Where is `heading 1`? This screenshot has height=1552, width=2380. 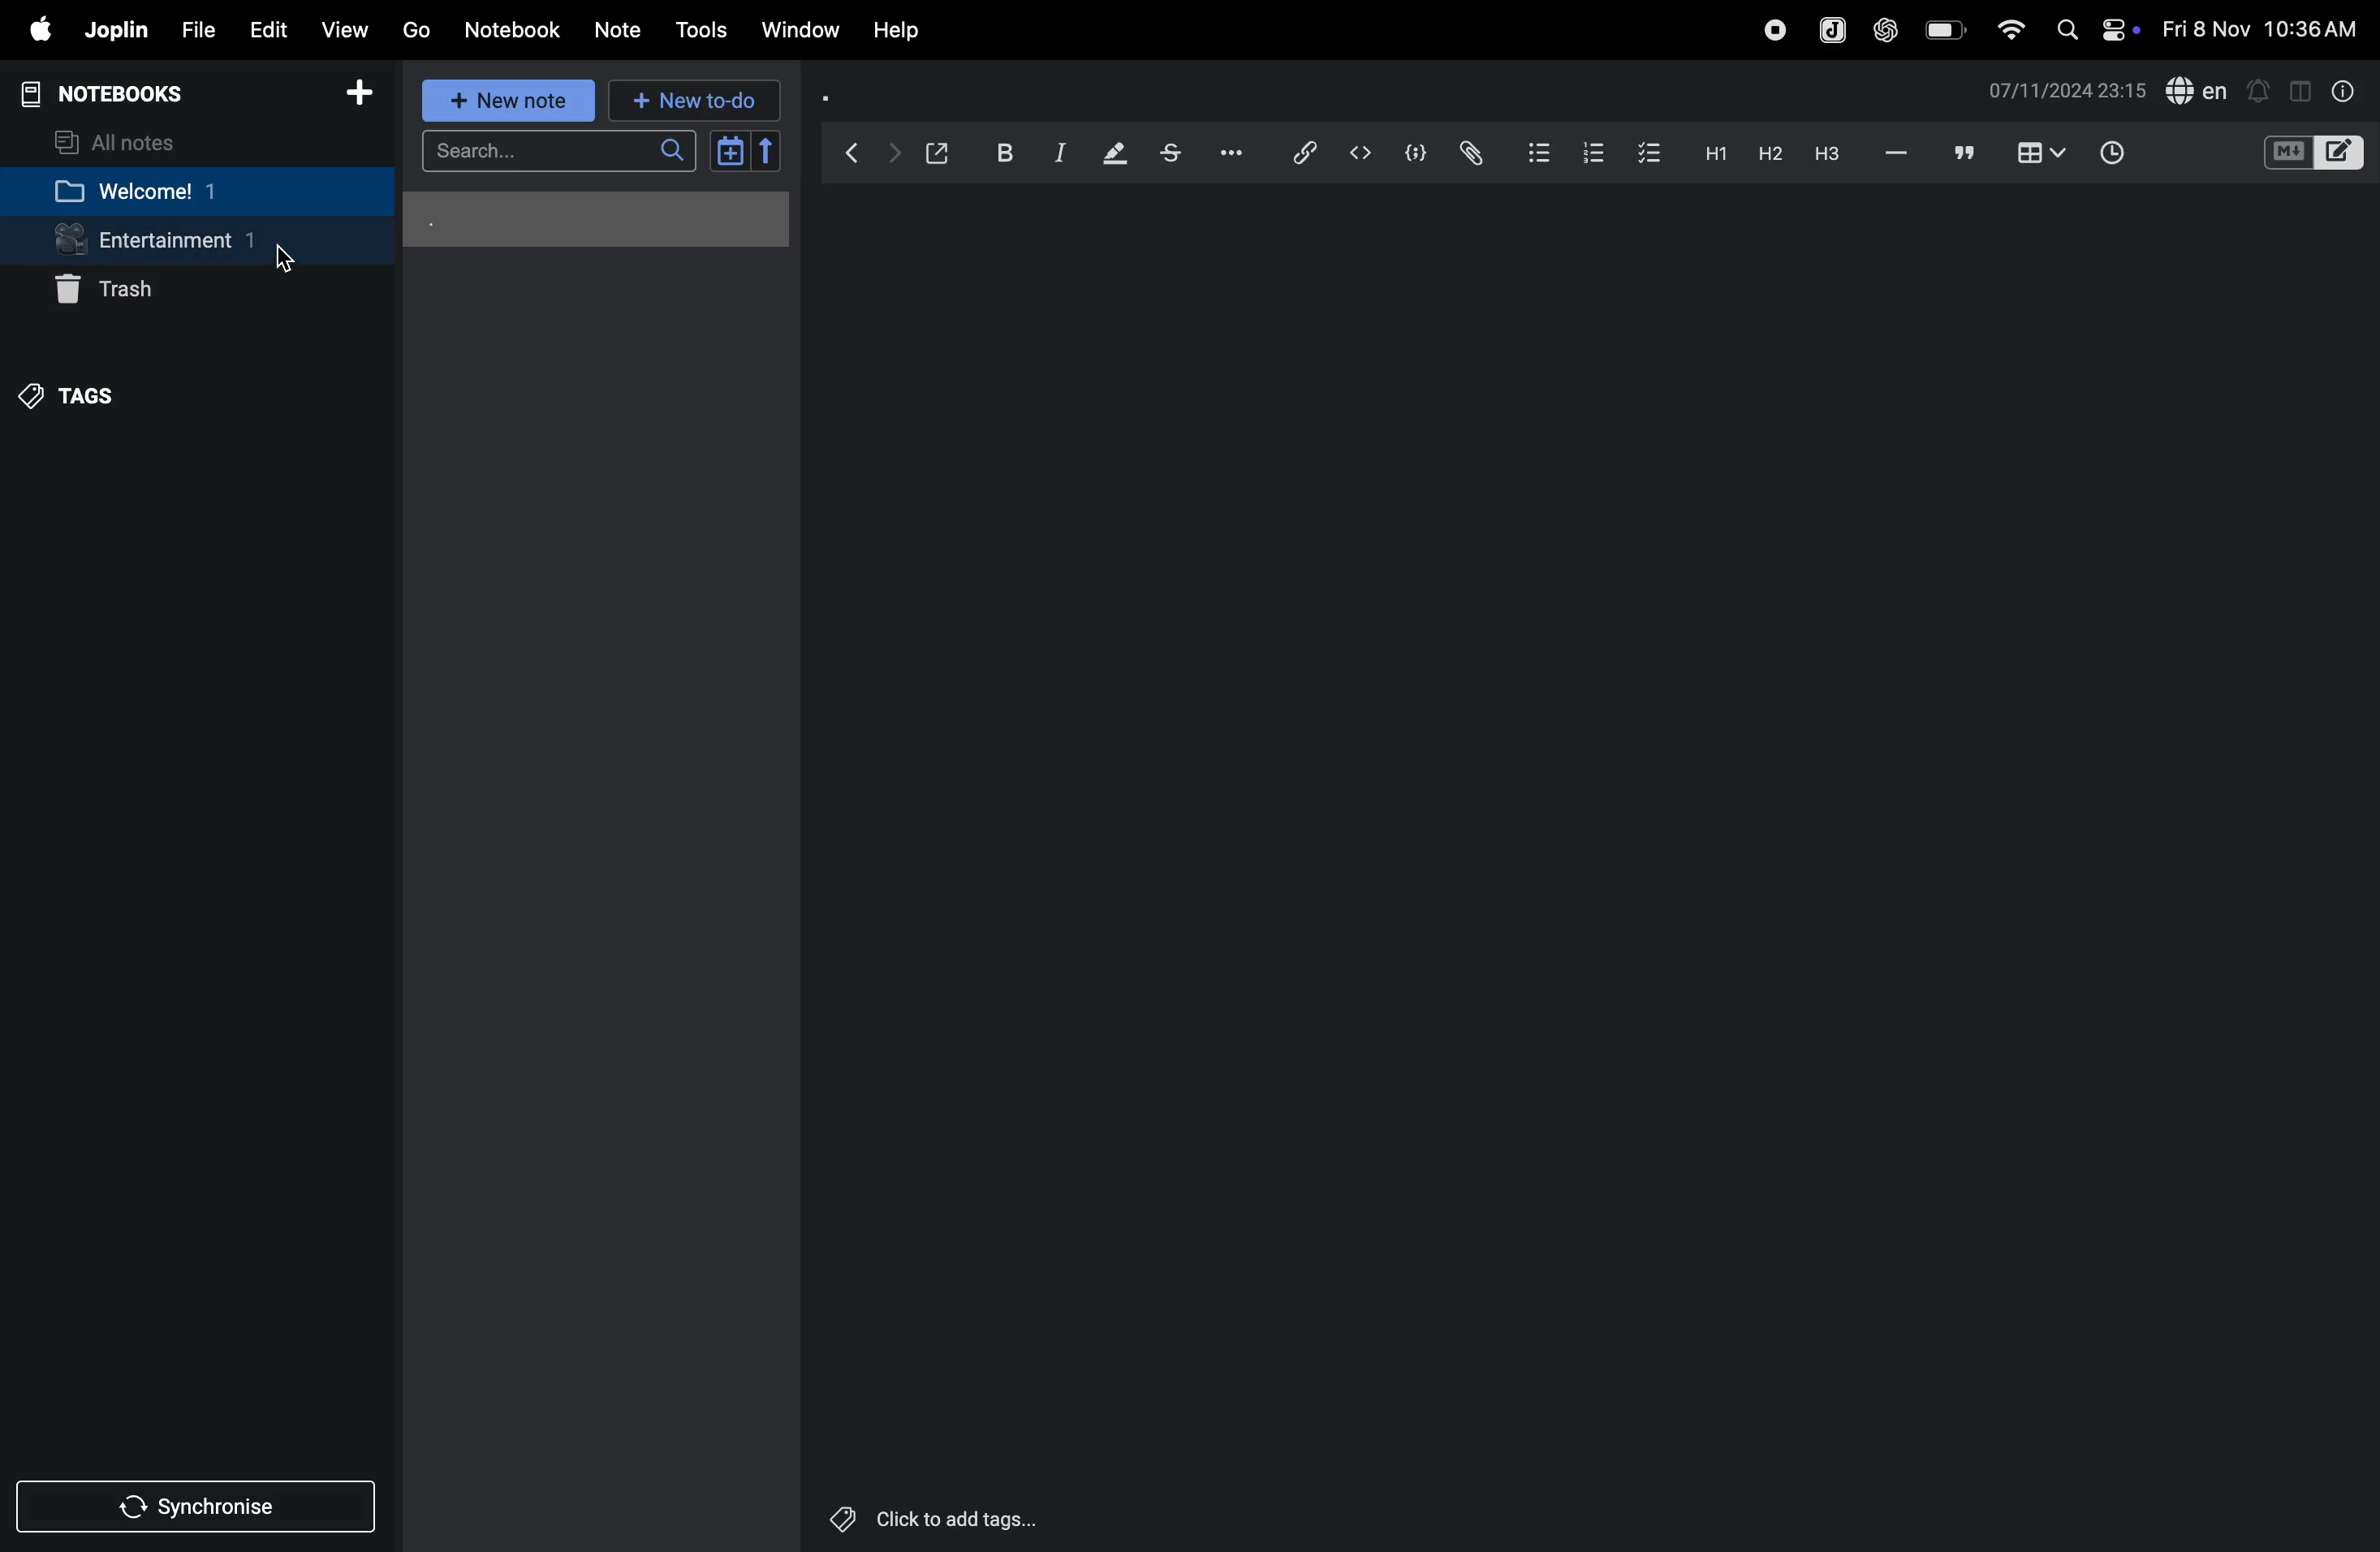 heading 1 is located at coordinates (1710, 152).